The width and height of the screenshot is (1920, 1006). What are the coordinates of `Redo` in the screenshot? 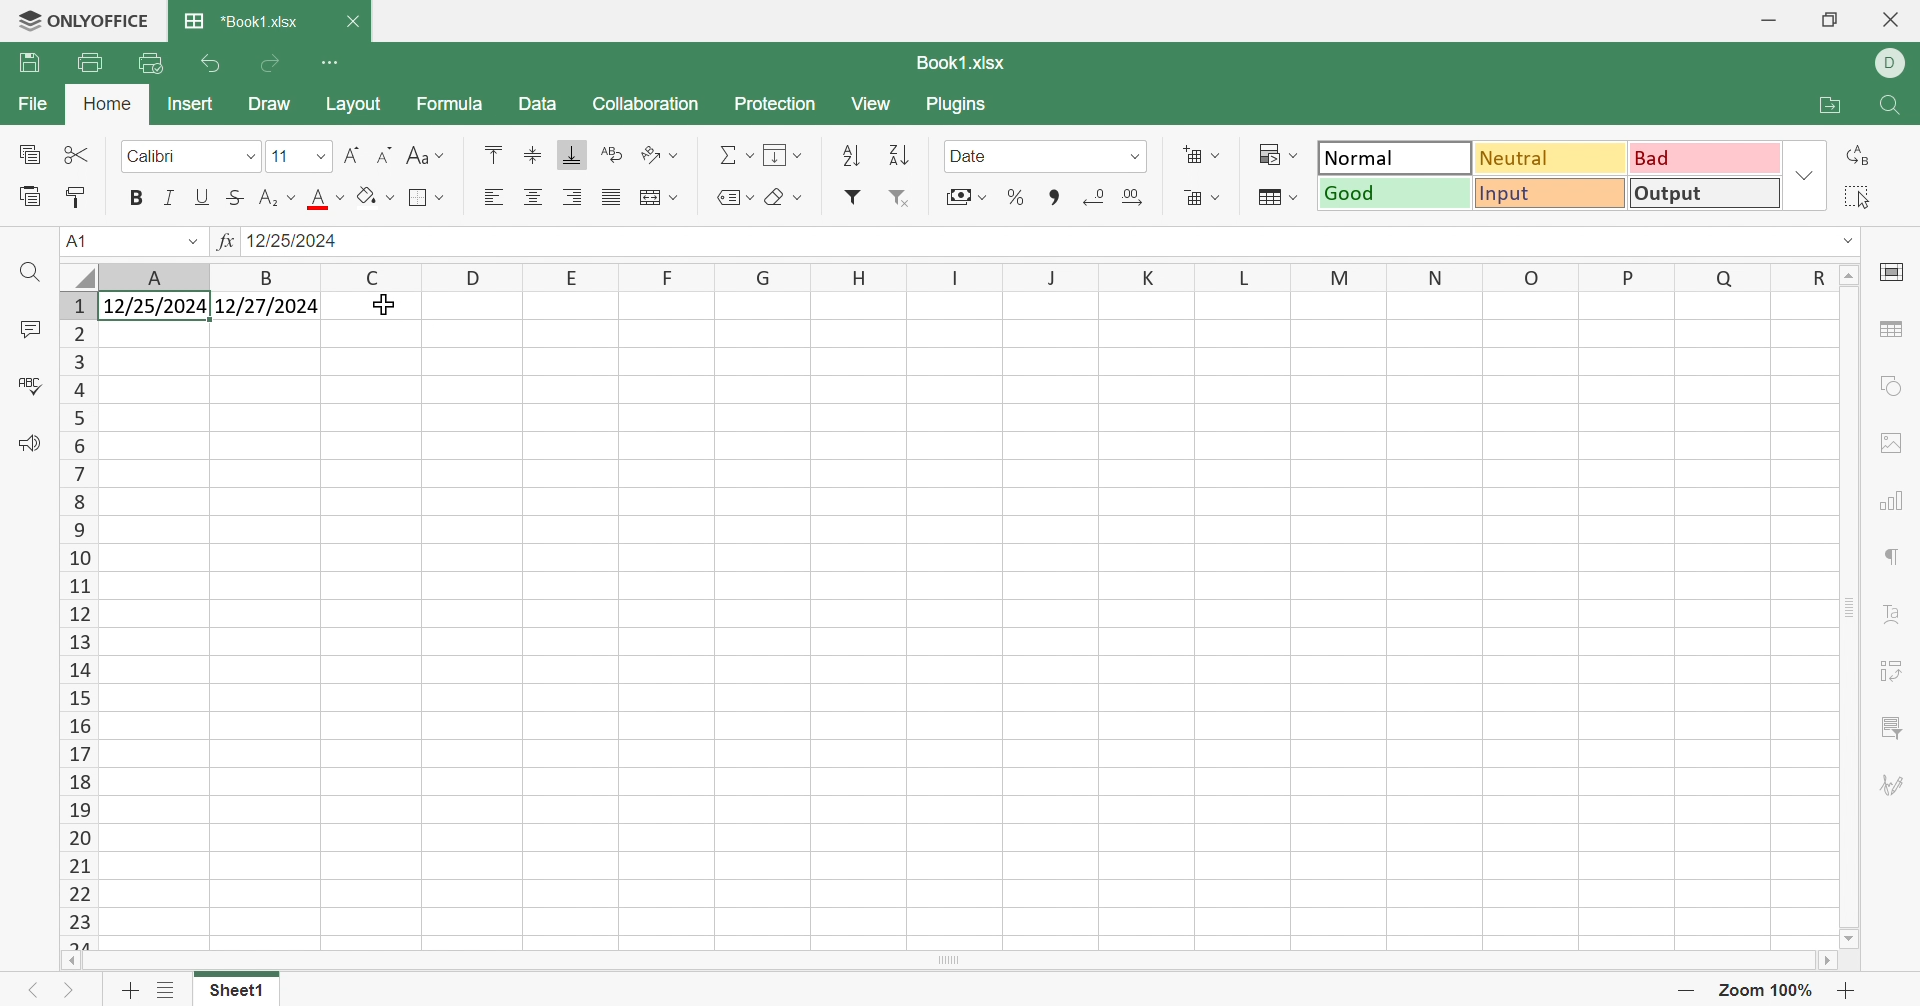 It's located at (272, 64).